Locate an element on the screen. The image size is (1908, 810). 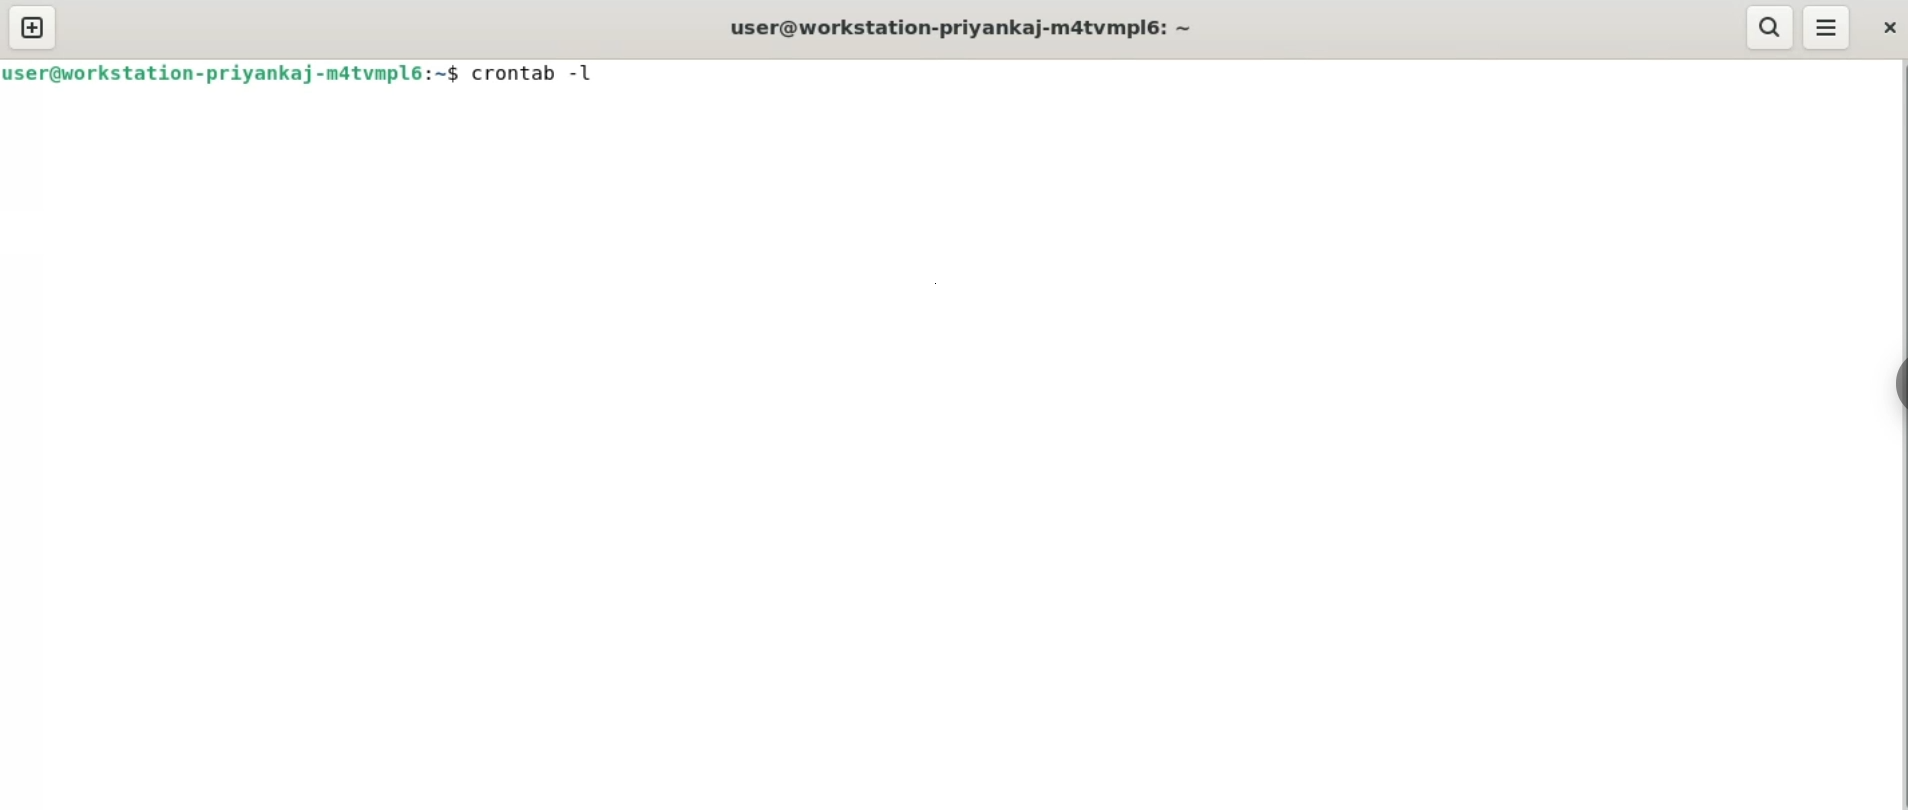
menu is located at coordinates (1839, 28).